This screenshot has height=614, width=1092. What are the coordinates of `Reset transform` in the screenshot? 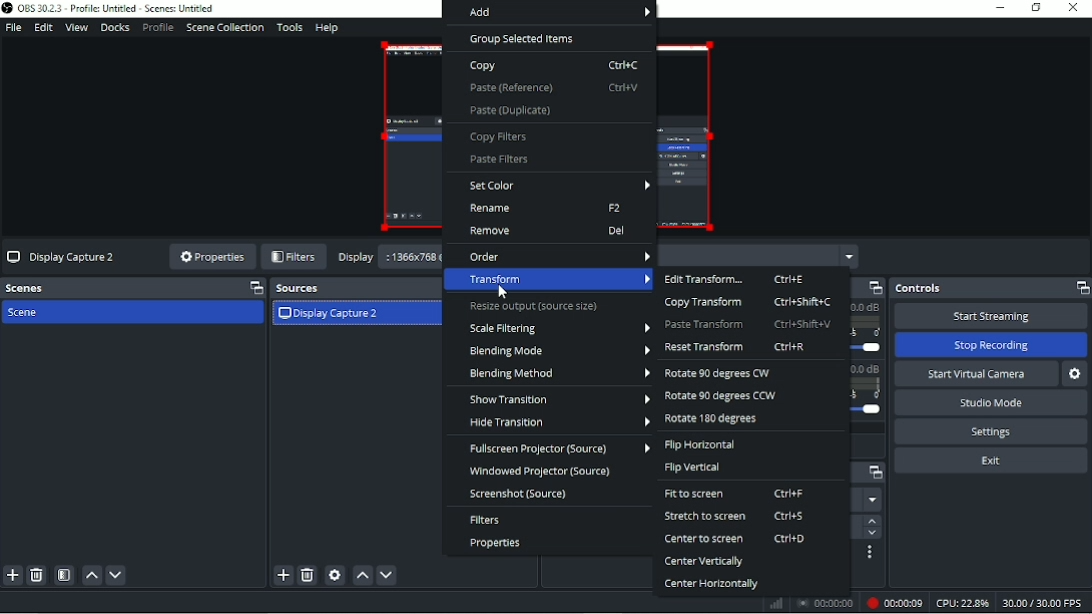 It's located at (736, 347).